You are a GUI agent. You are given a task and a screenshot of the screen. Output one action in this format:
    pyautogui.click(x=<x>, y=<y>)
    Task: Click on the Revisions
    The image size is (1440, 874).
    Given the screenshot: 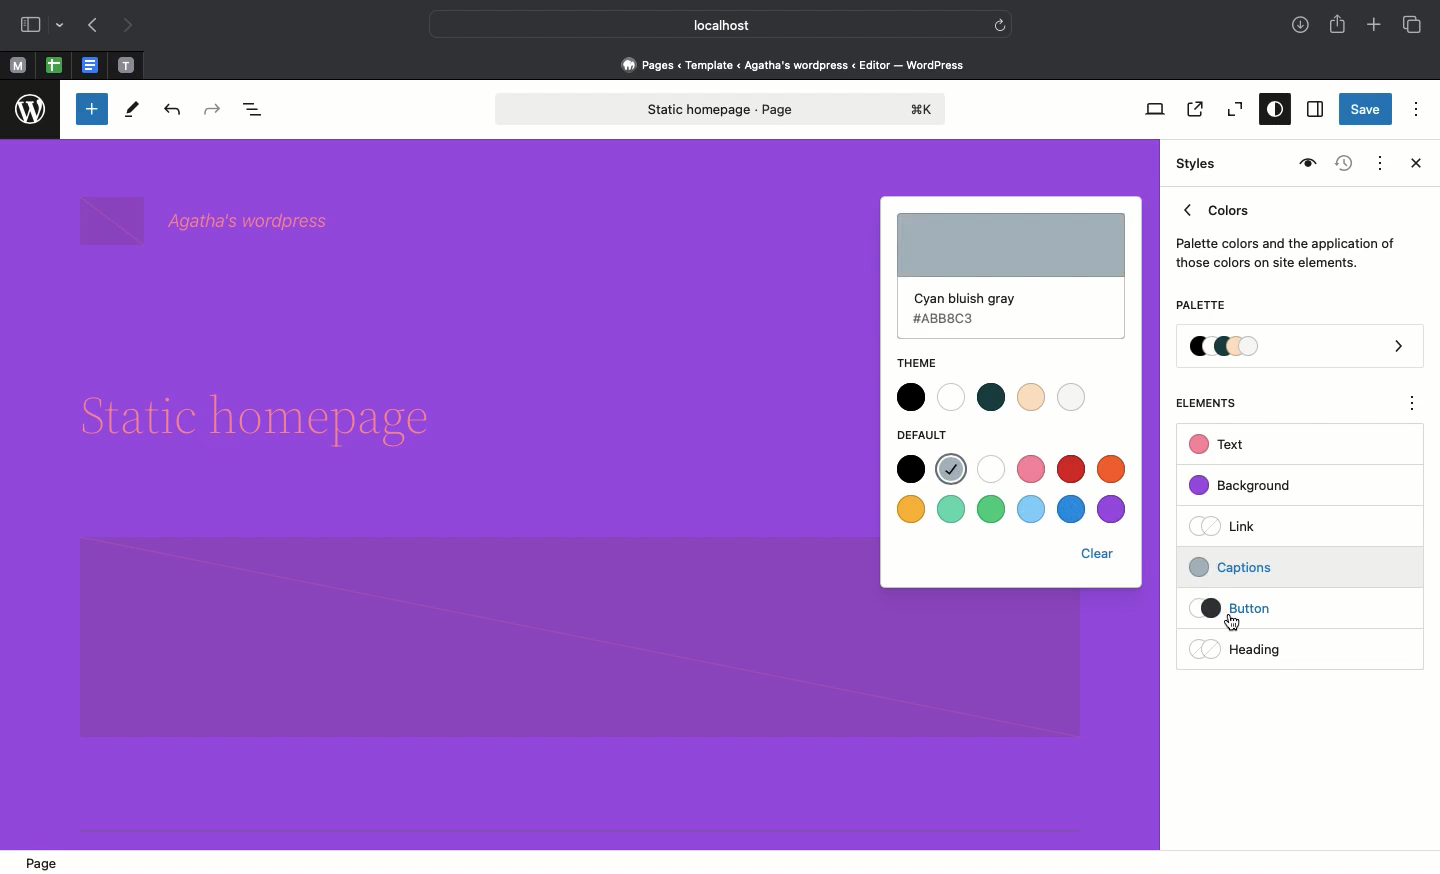 What is the action you would take?
    pyautogui.click(x=1341, y=165)
    